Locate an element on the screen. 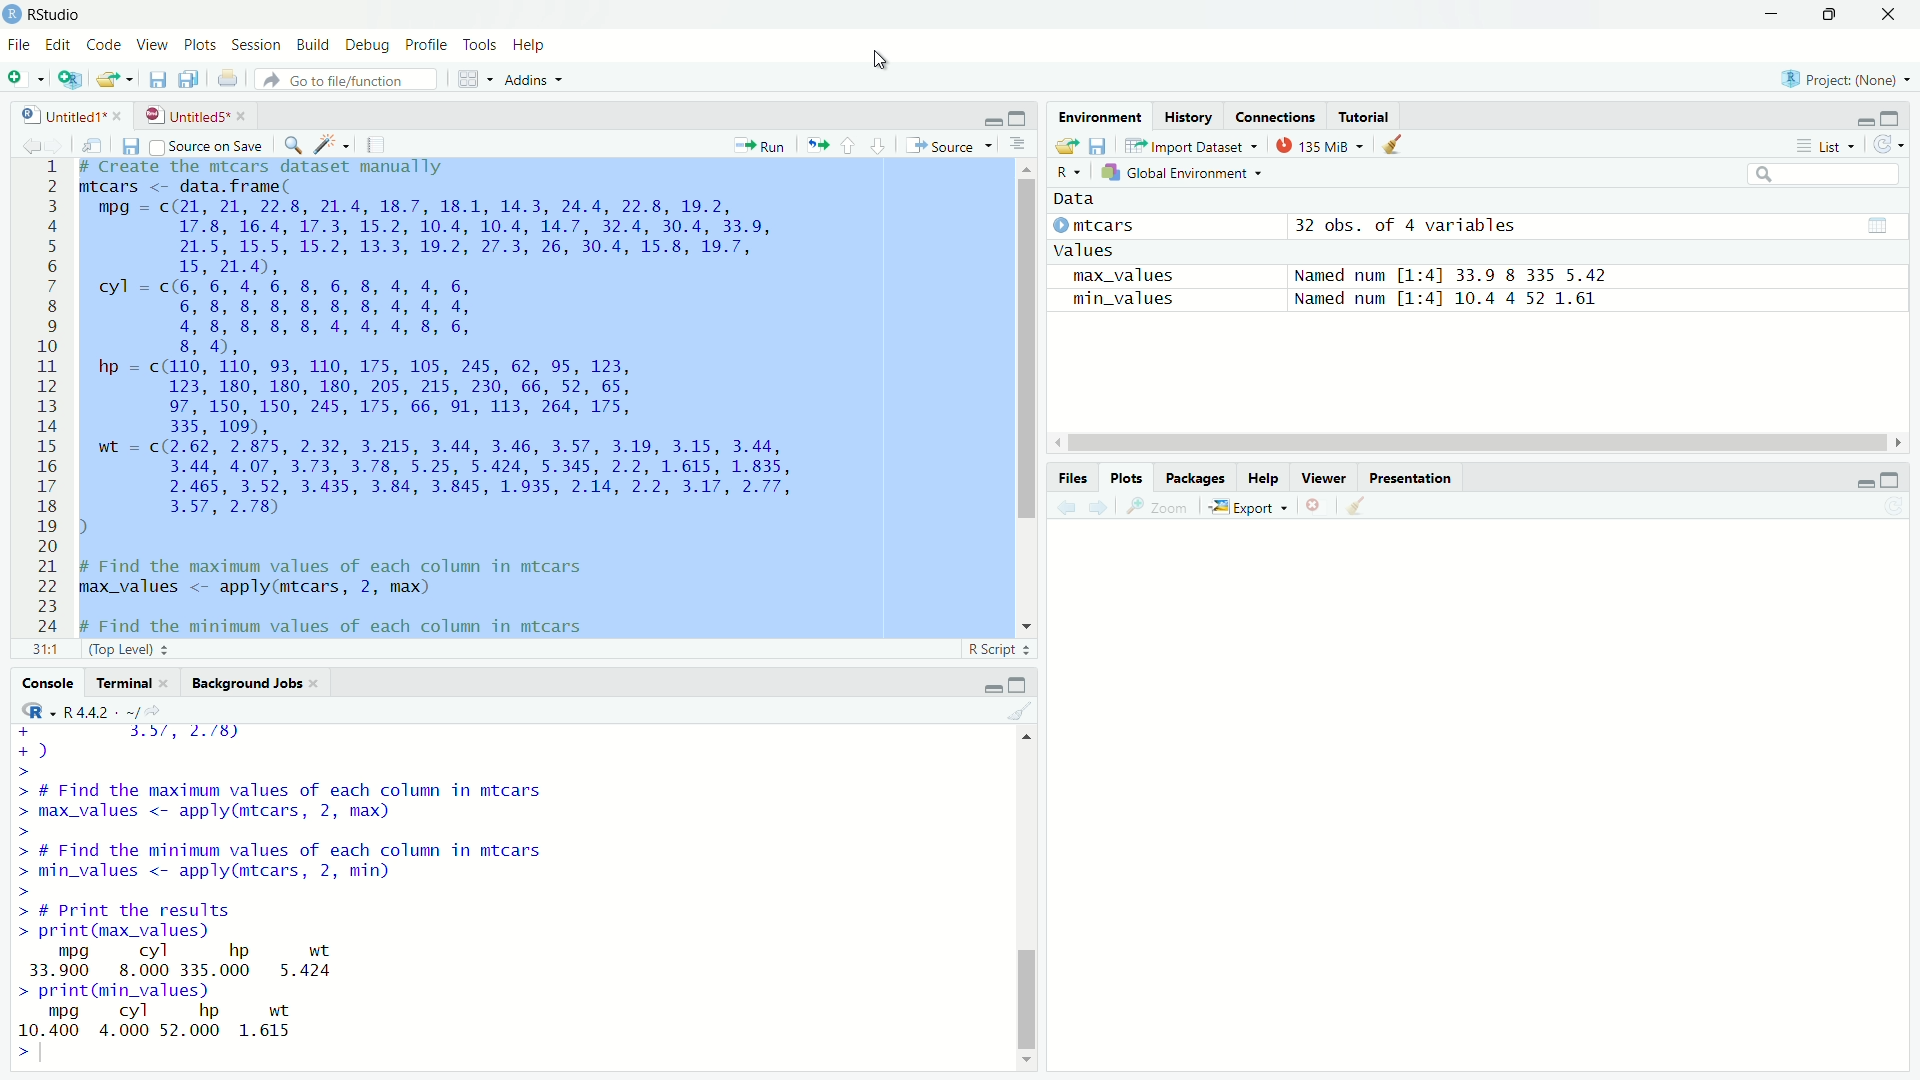 The image size is (1920, 1080). History is located at coordinates (1193, 117).